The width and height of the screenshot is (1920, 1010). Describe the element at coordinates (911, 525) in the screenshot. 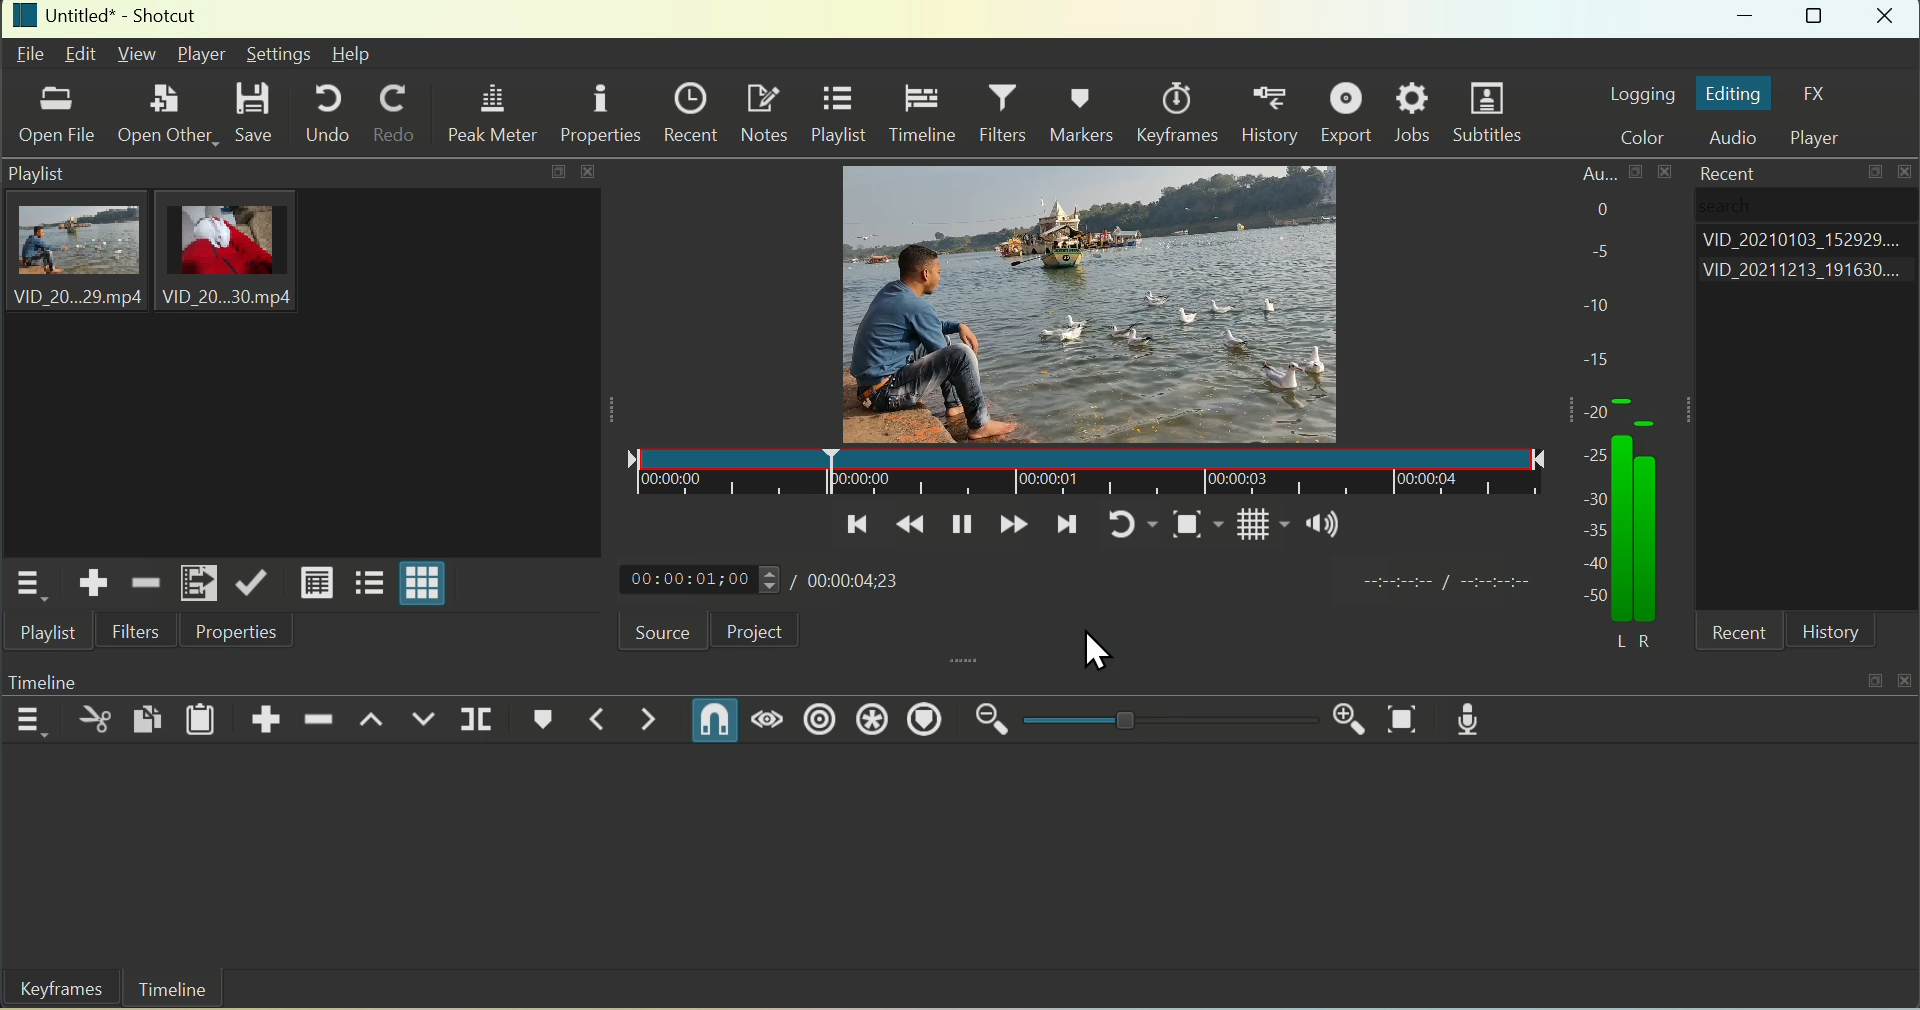

I see `Backward` at that location.